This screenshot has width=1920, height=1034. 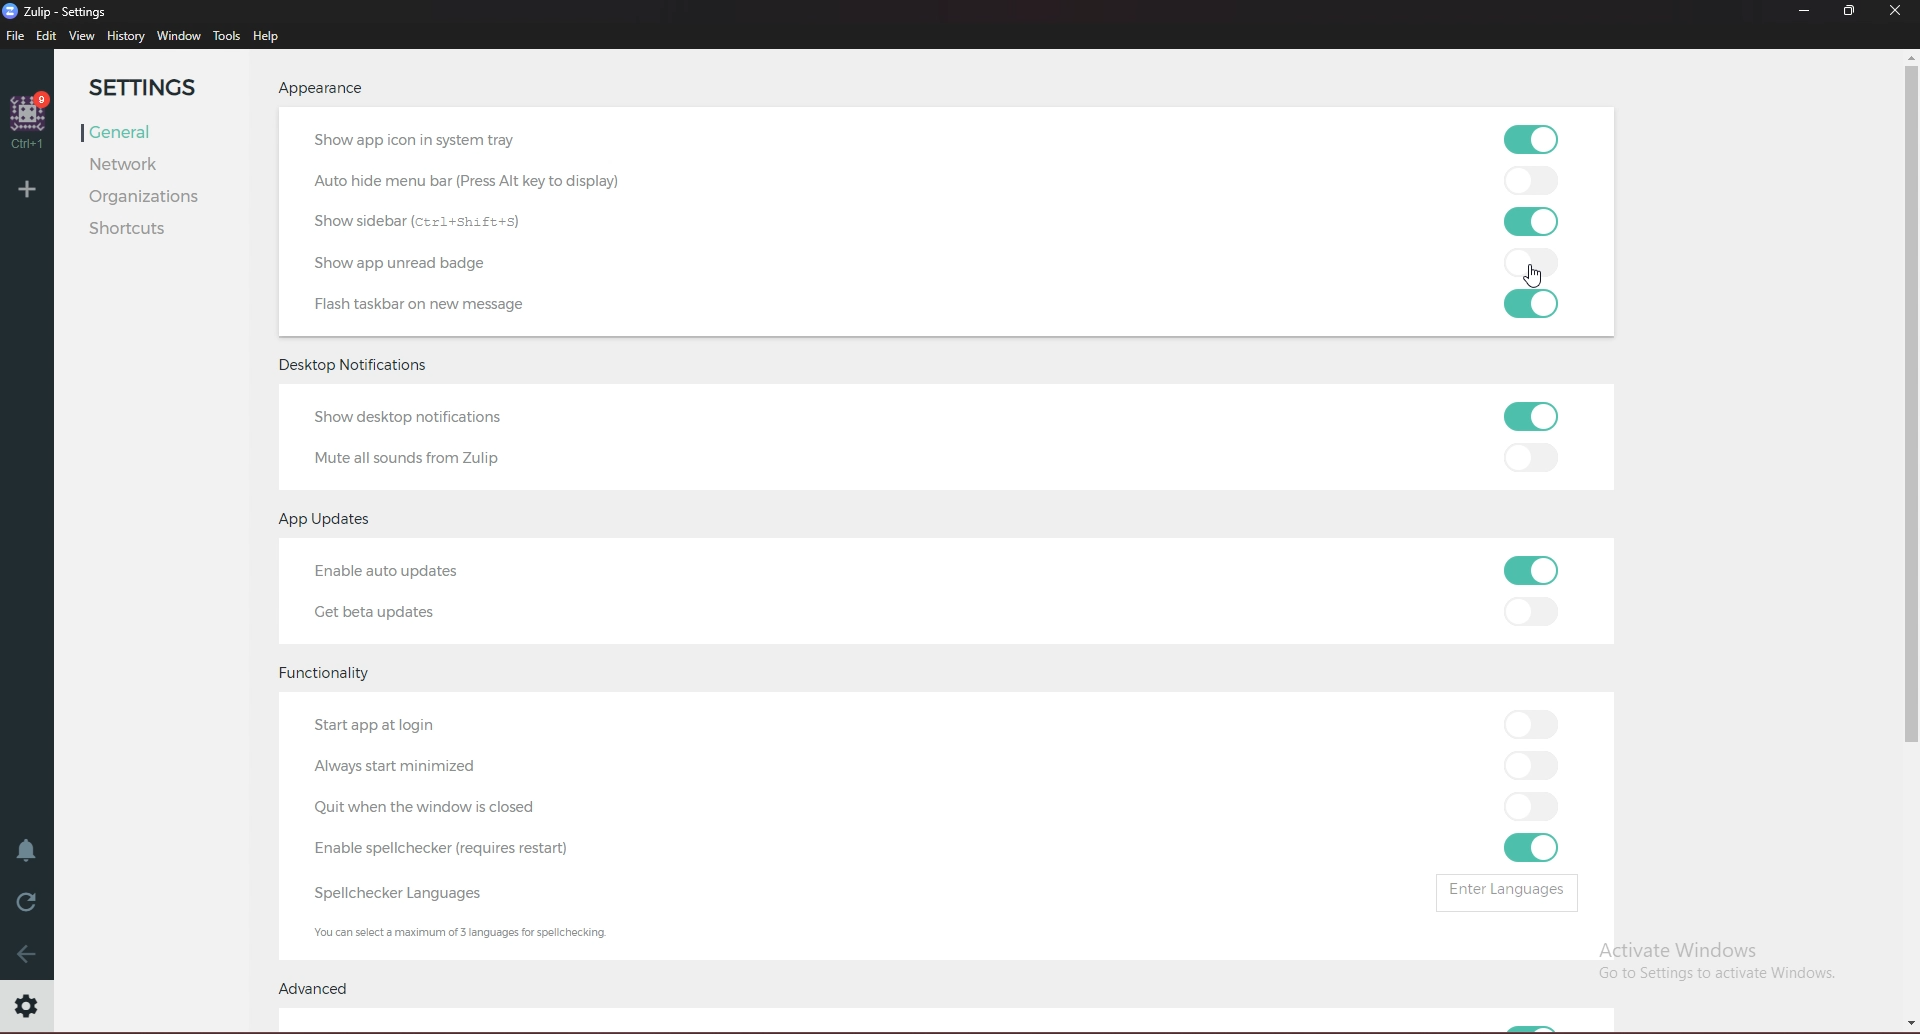 I want to click on enable Spell Checker, so click(x=454, y=850).